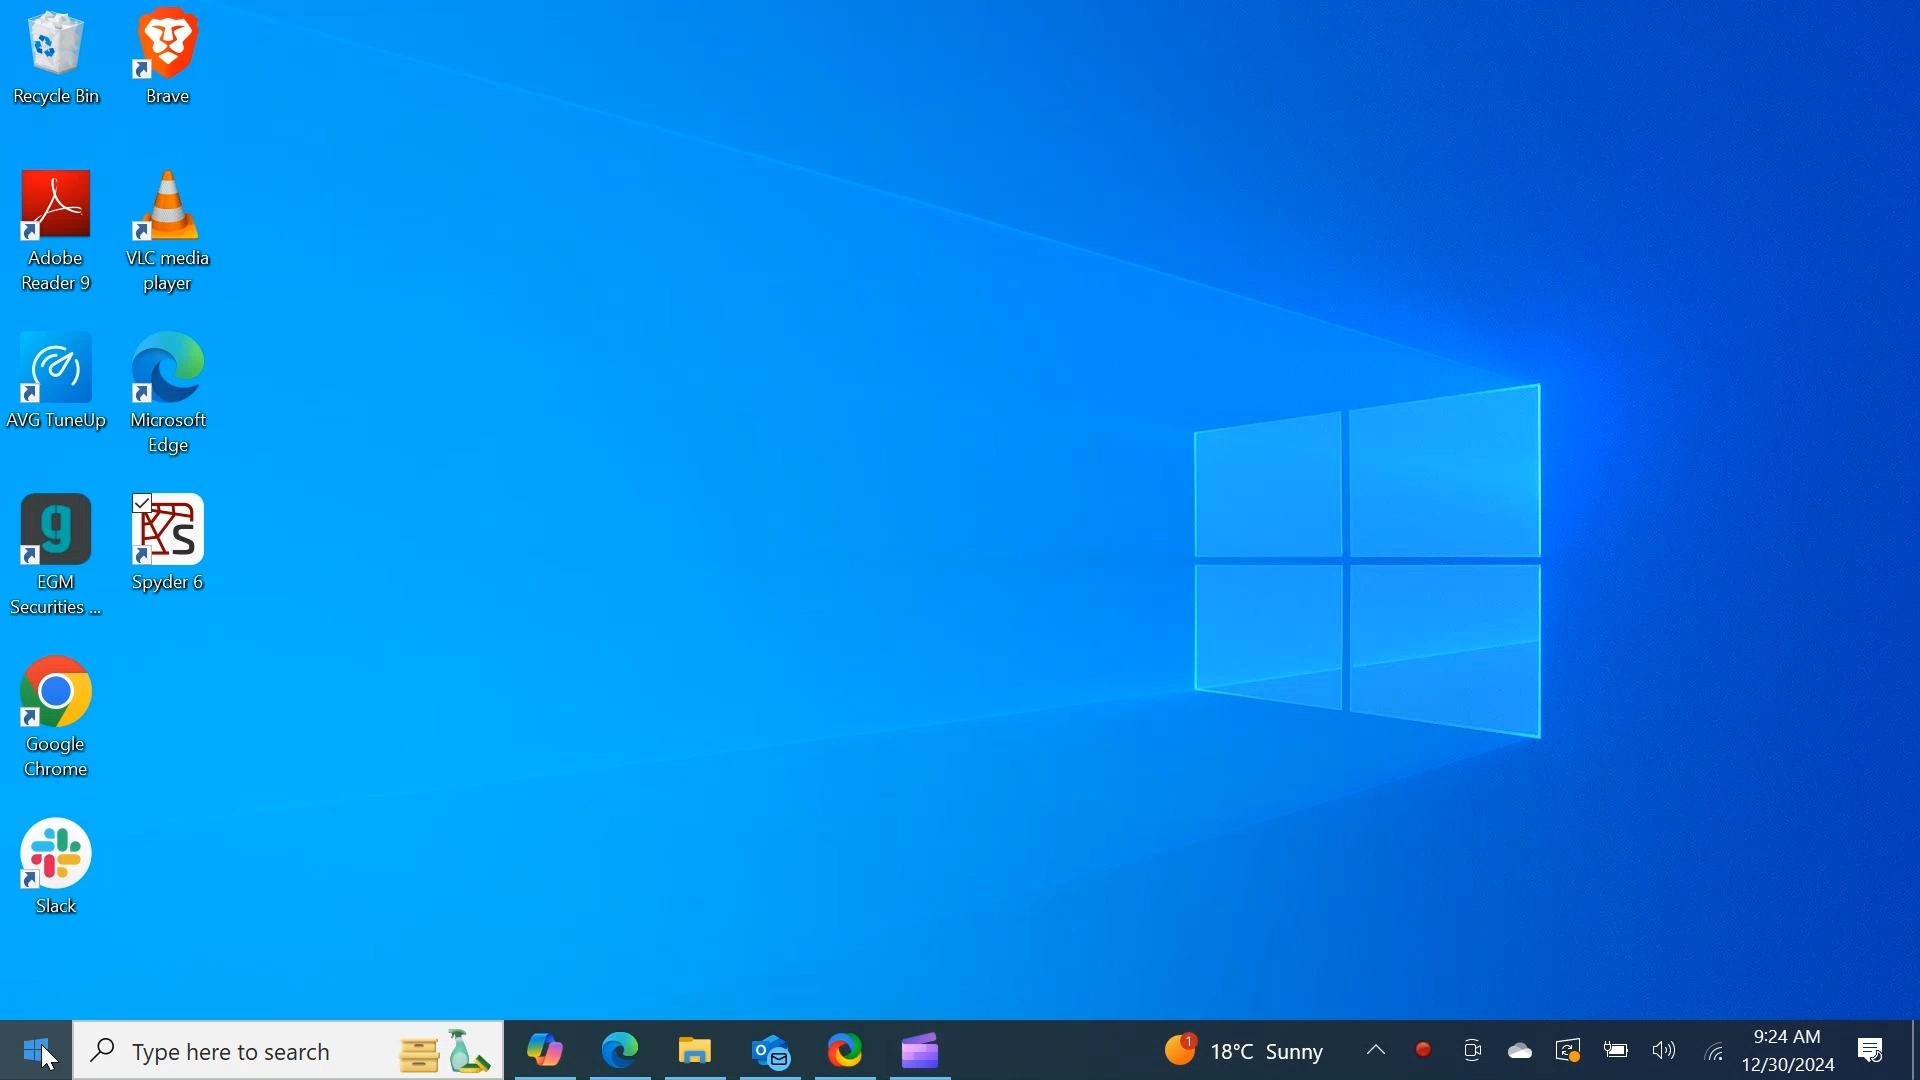 Image resolution: width=1920 pixels, height=1080 pixels. What do you see at coordinates (1663, 1049) in the screenshot?
I see `Speaker` at bounding box center [1663, 1049].